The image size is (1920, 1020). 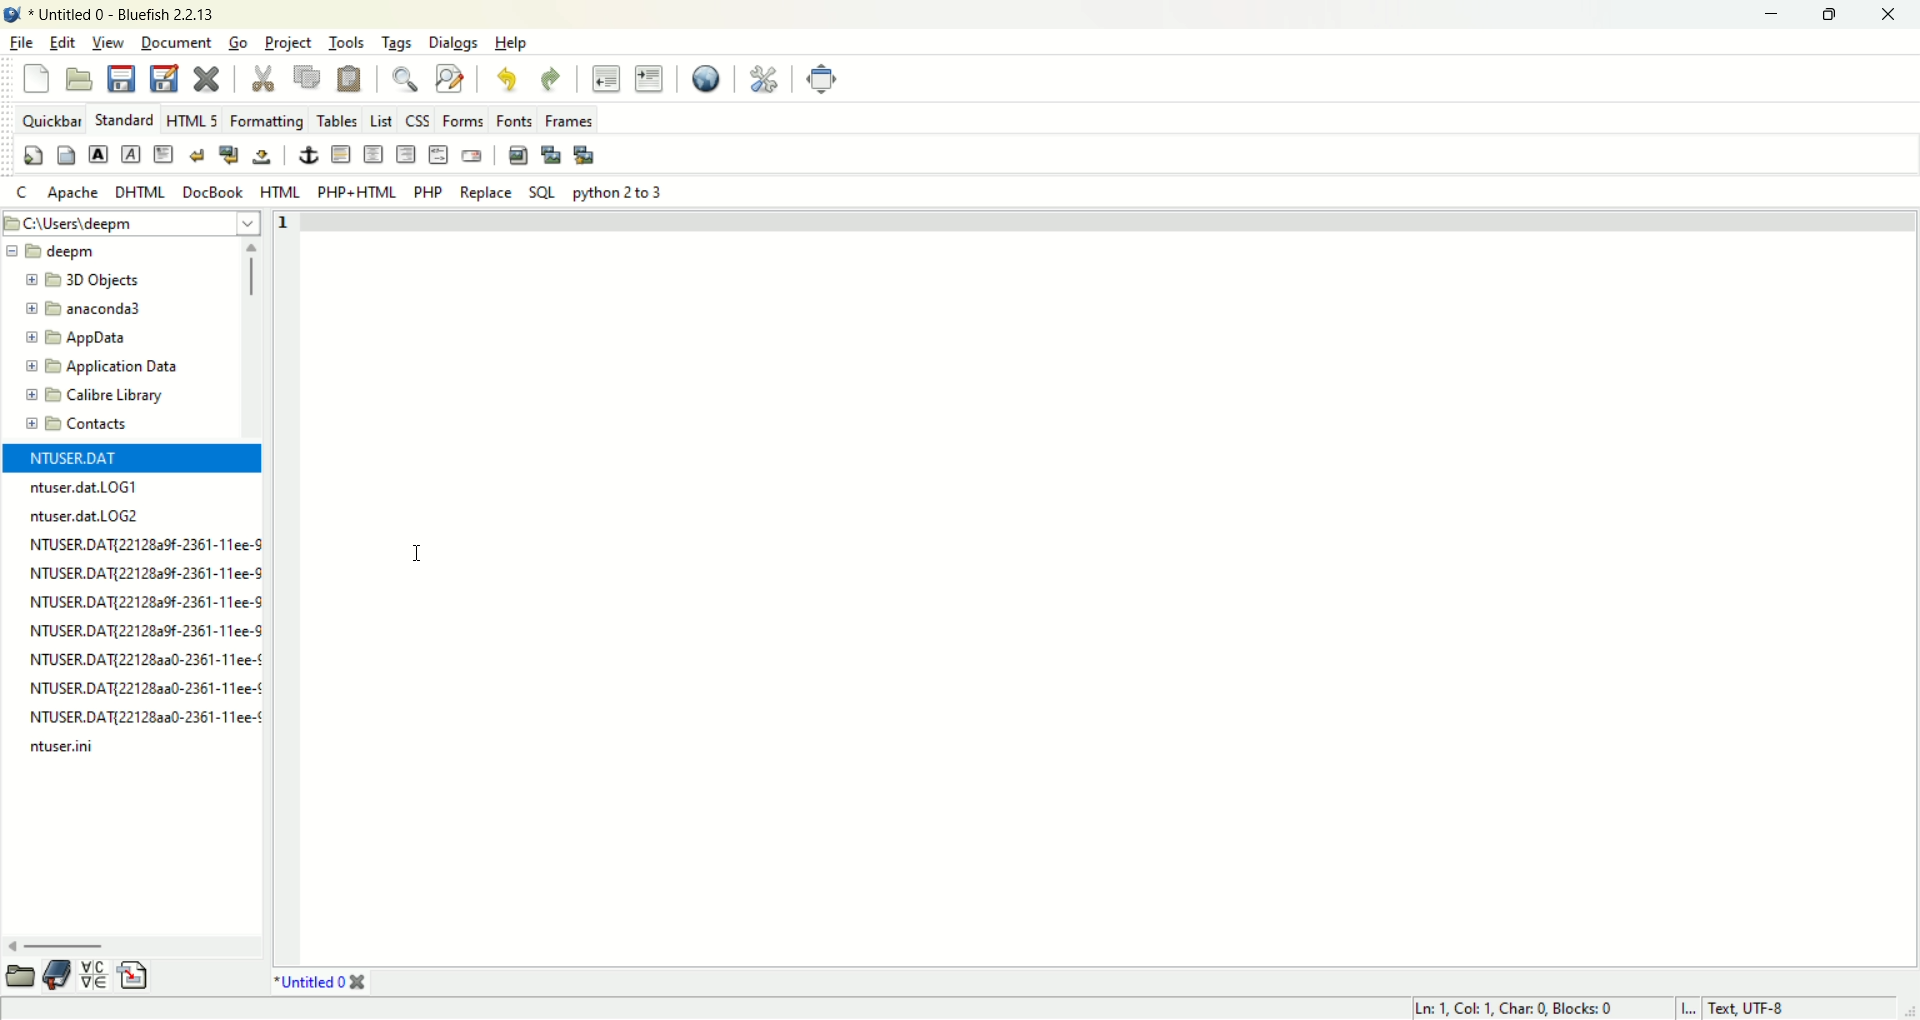 I want to click on email , so click(x=476, y=154).